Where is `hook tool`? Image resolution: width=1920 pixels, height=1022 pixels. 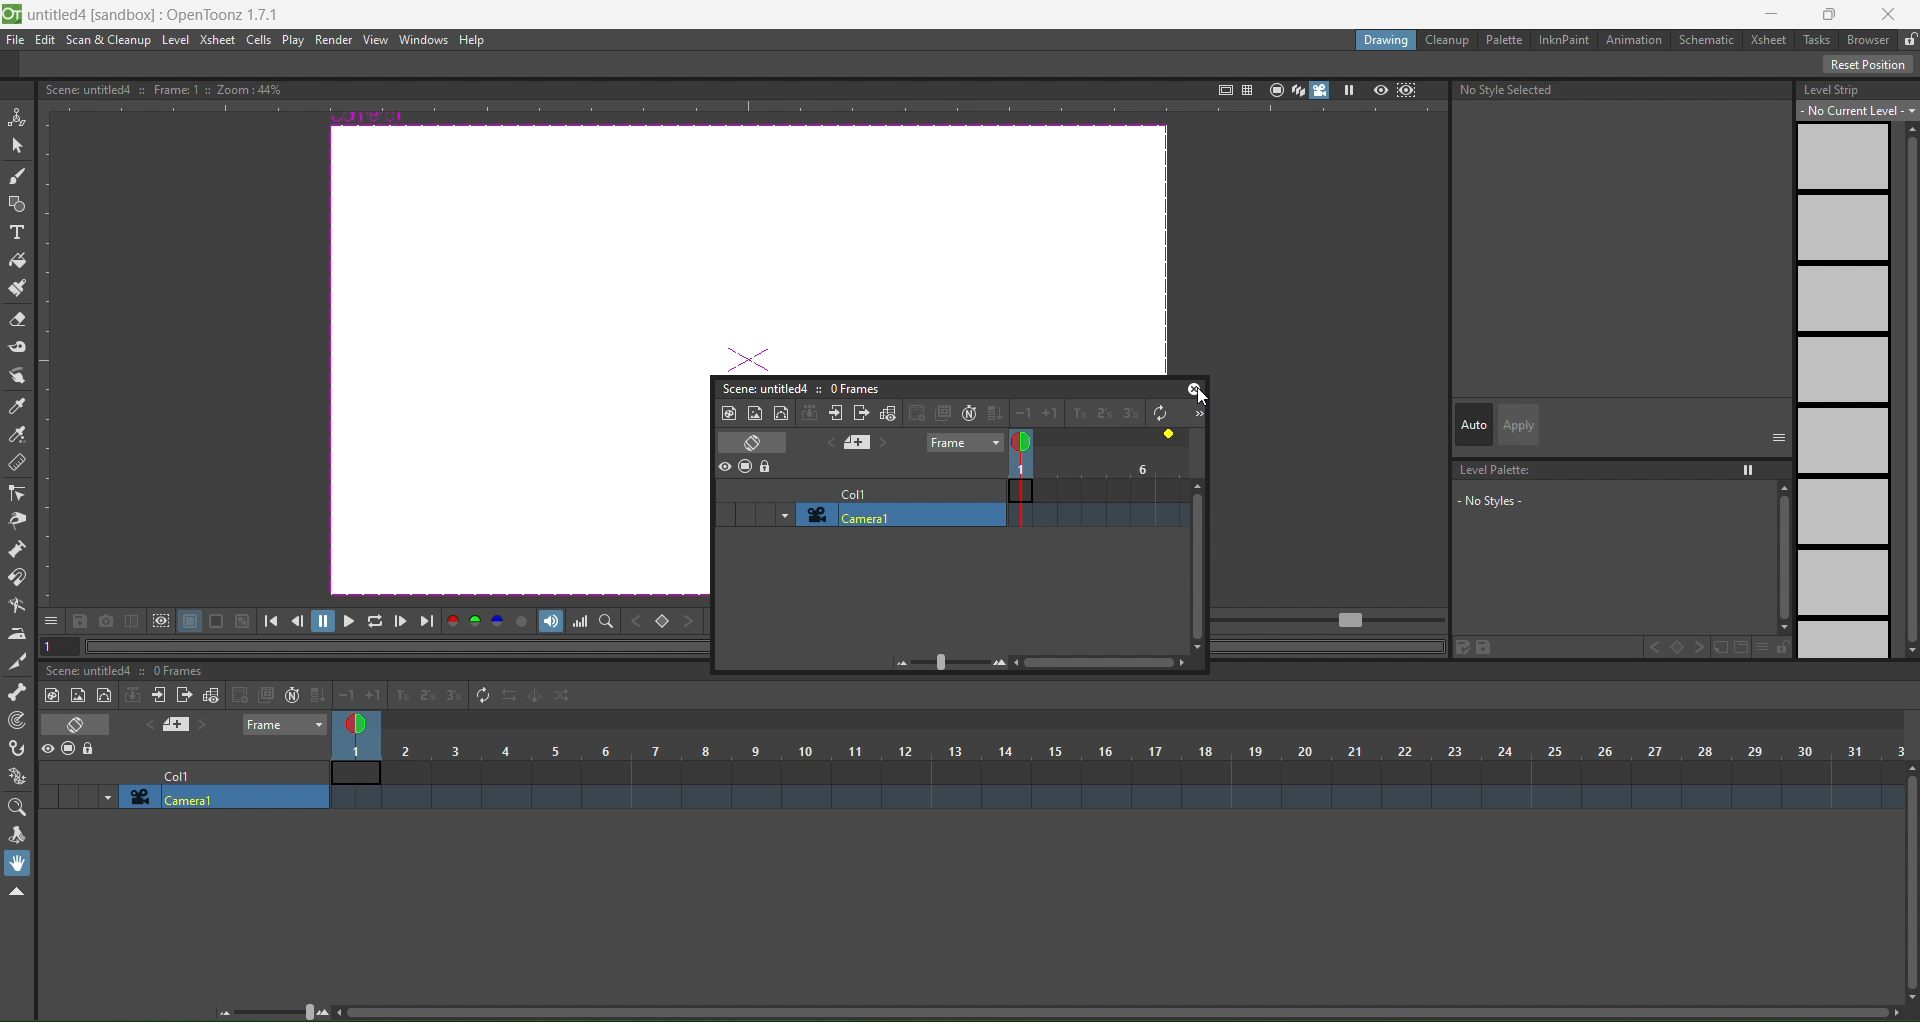
hook tool is located at coordinates (19, 749).